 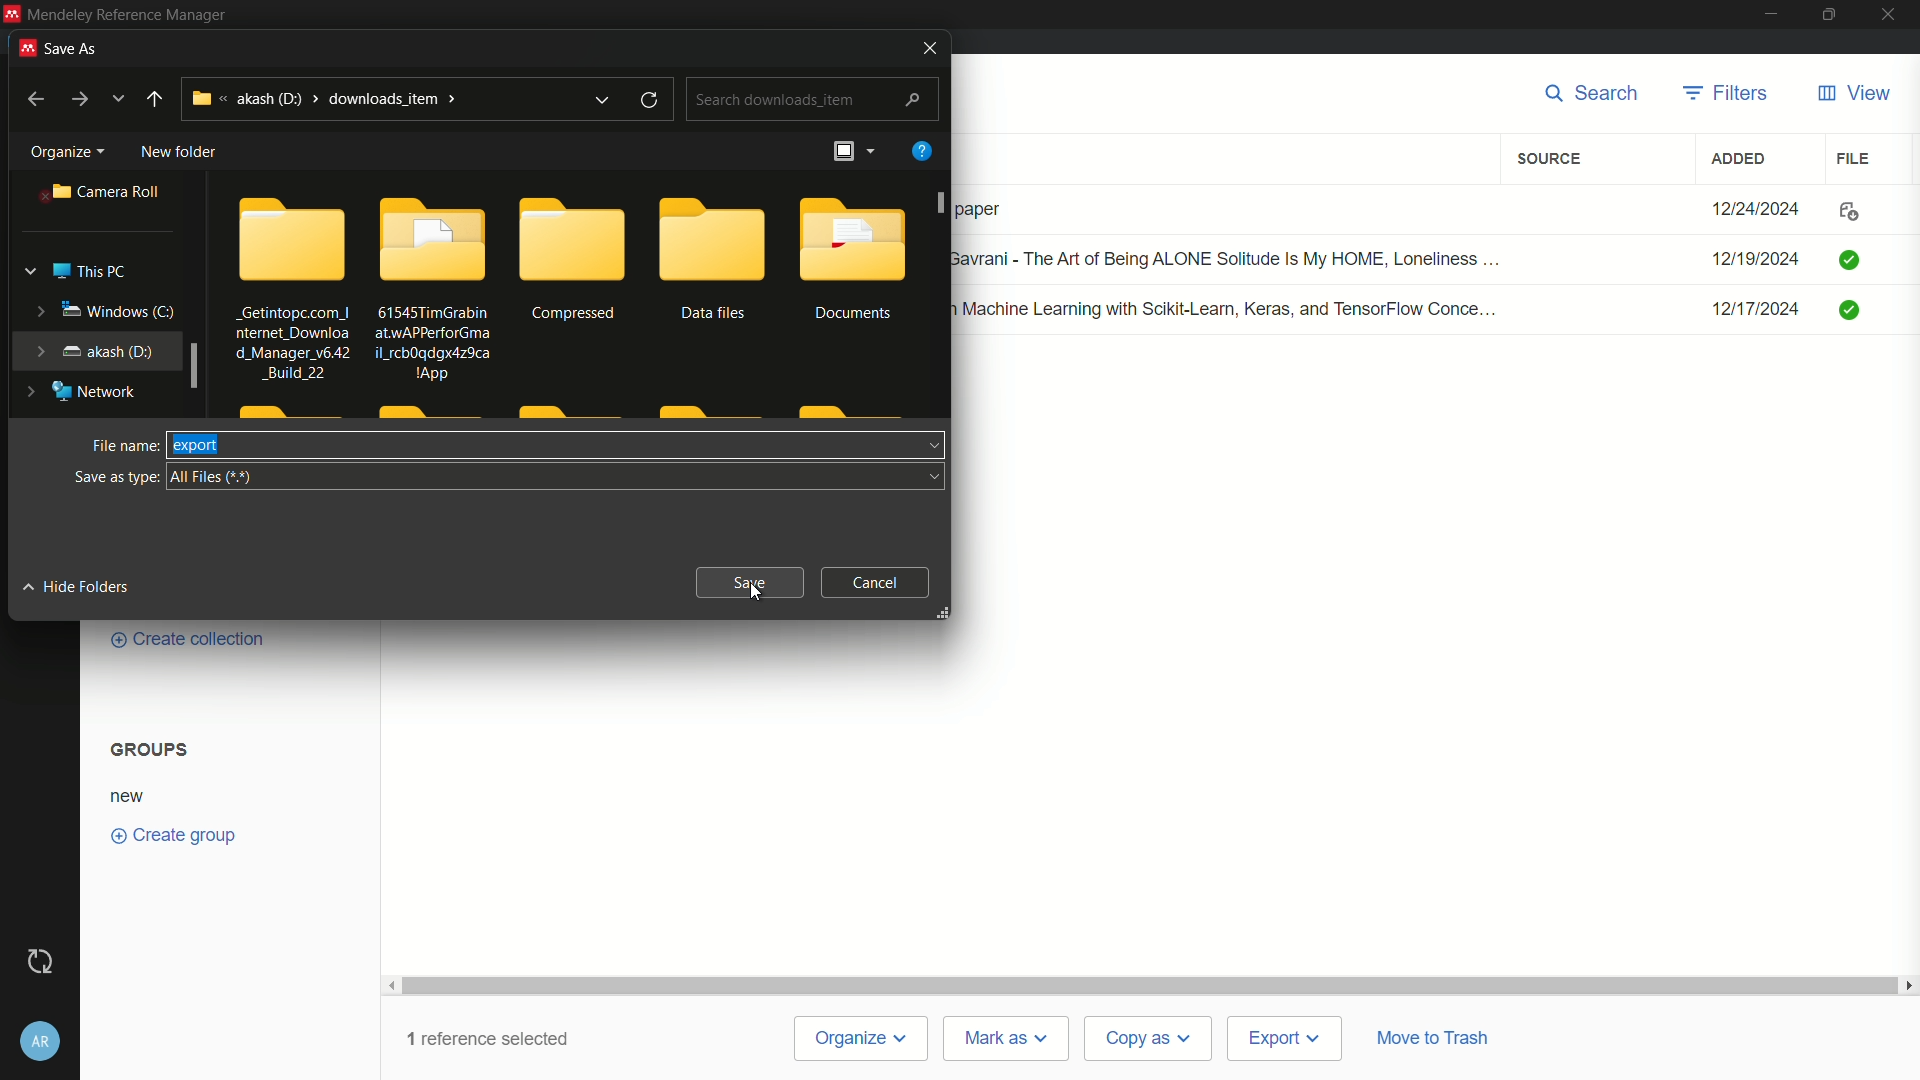 I want to click on icon, so click(x=1848, y=211).